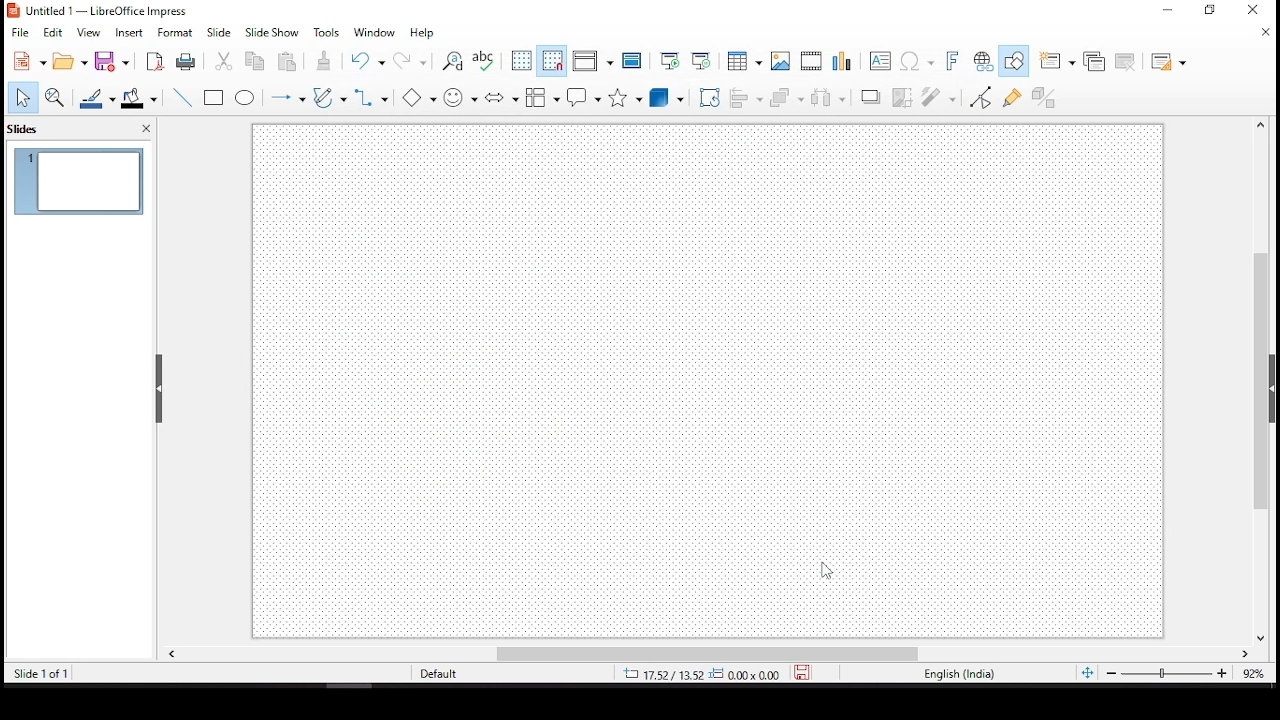 This screenshot has height=720, width=1280. What do you see at coordinates (521, 60) in the screenshot?
I see `display grid` at bounding box center [521, 60].